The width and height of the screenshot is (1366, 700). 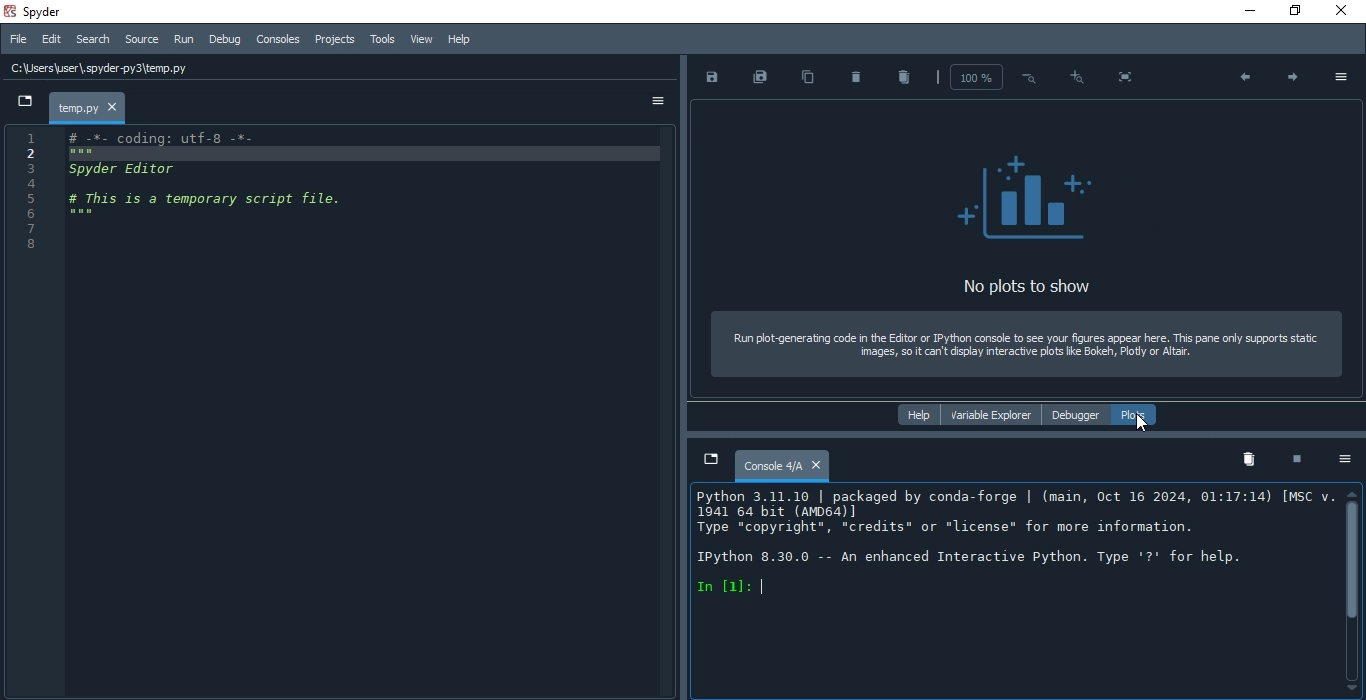 I want to click on delete, so click(x=855, y=76).